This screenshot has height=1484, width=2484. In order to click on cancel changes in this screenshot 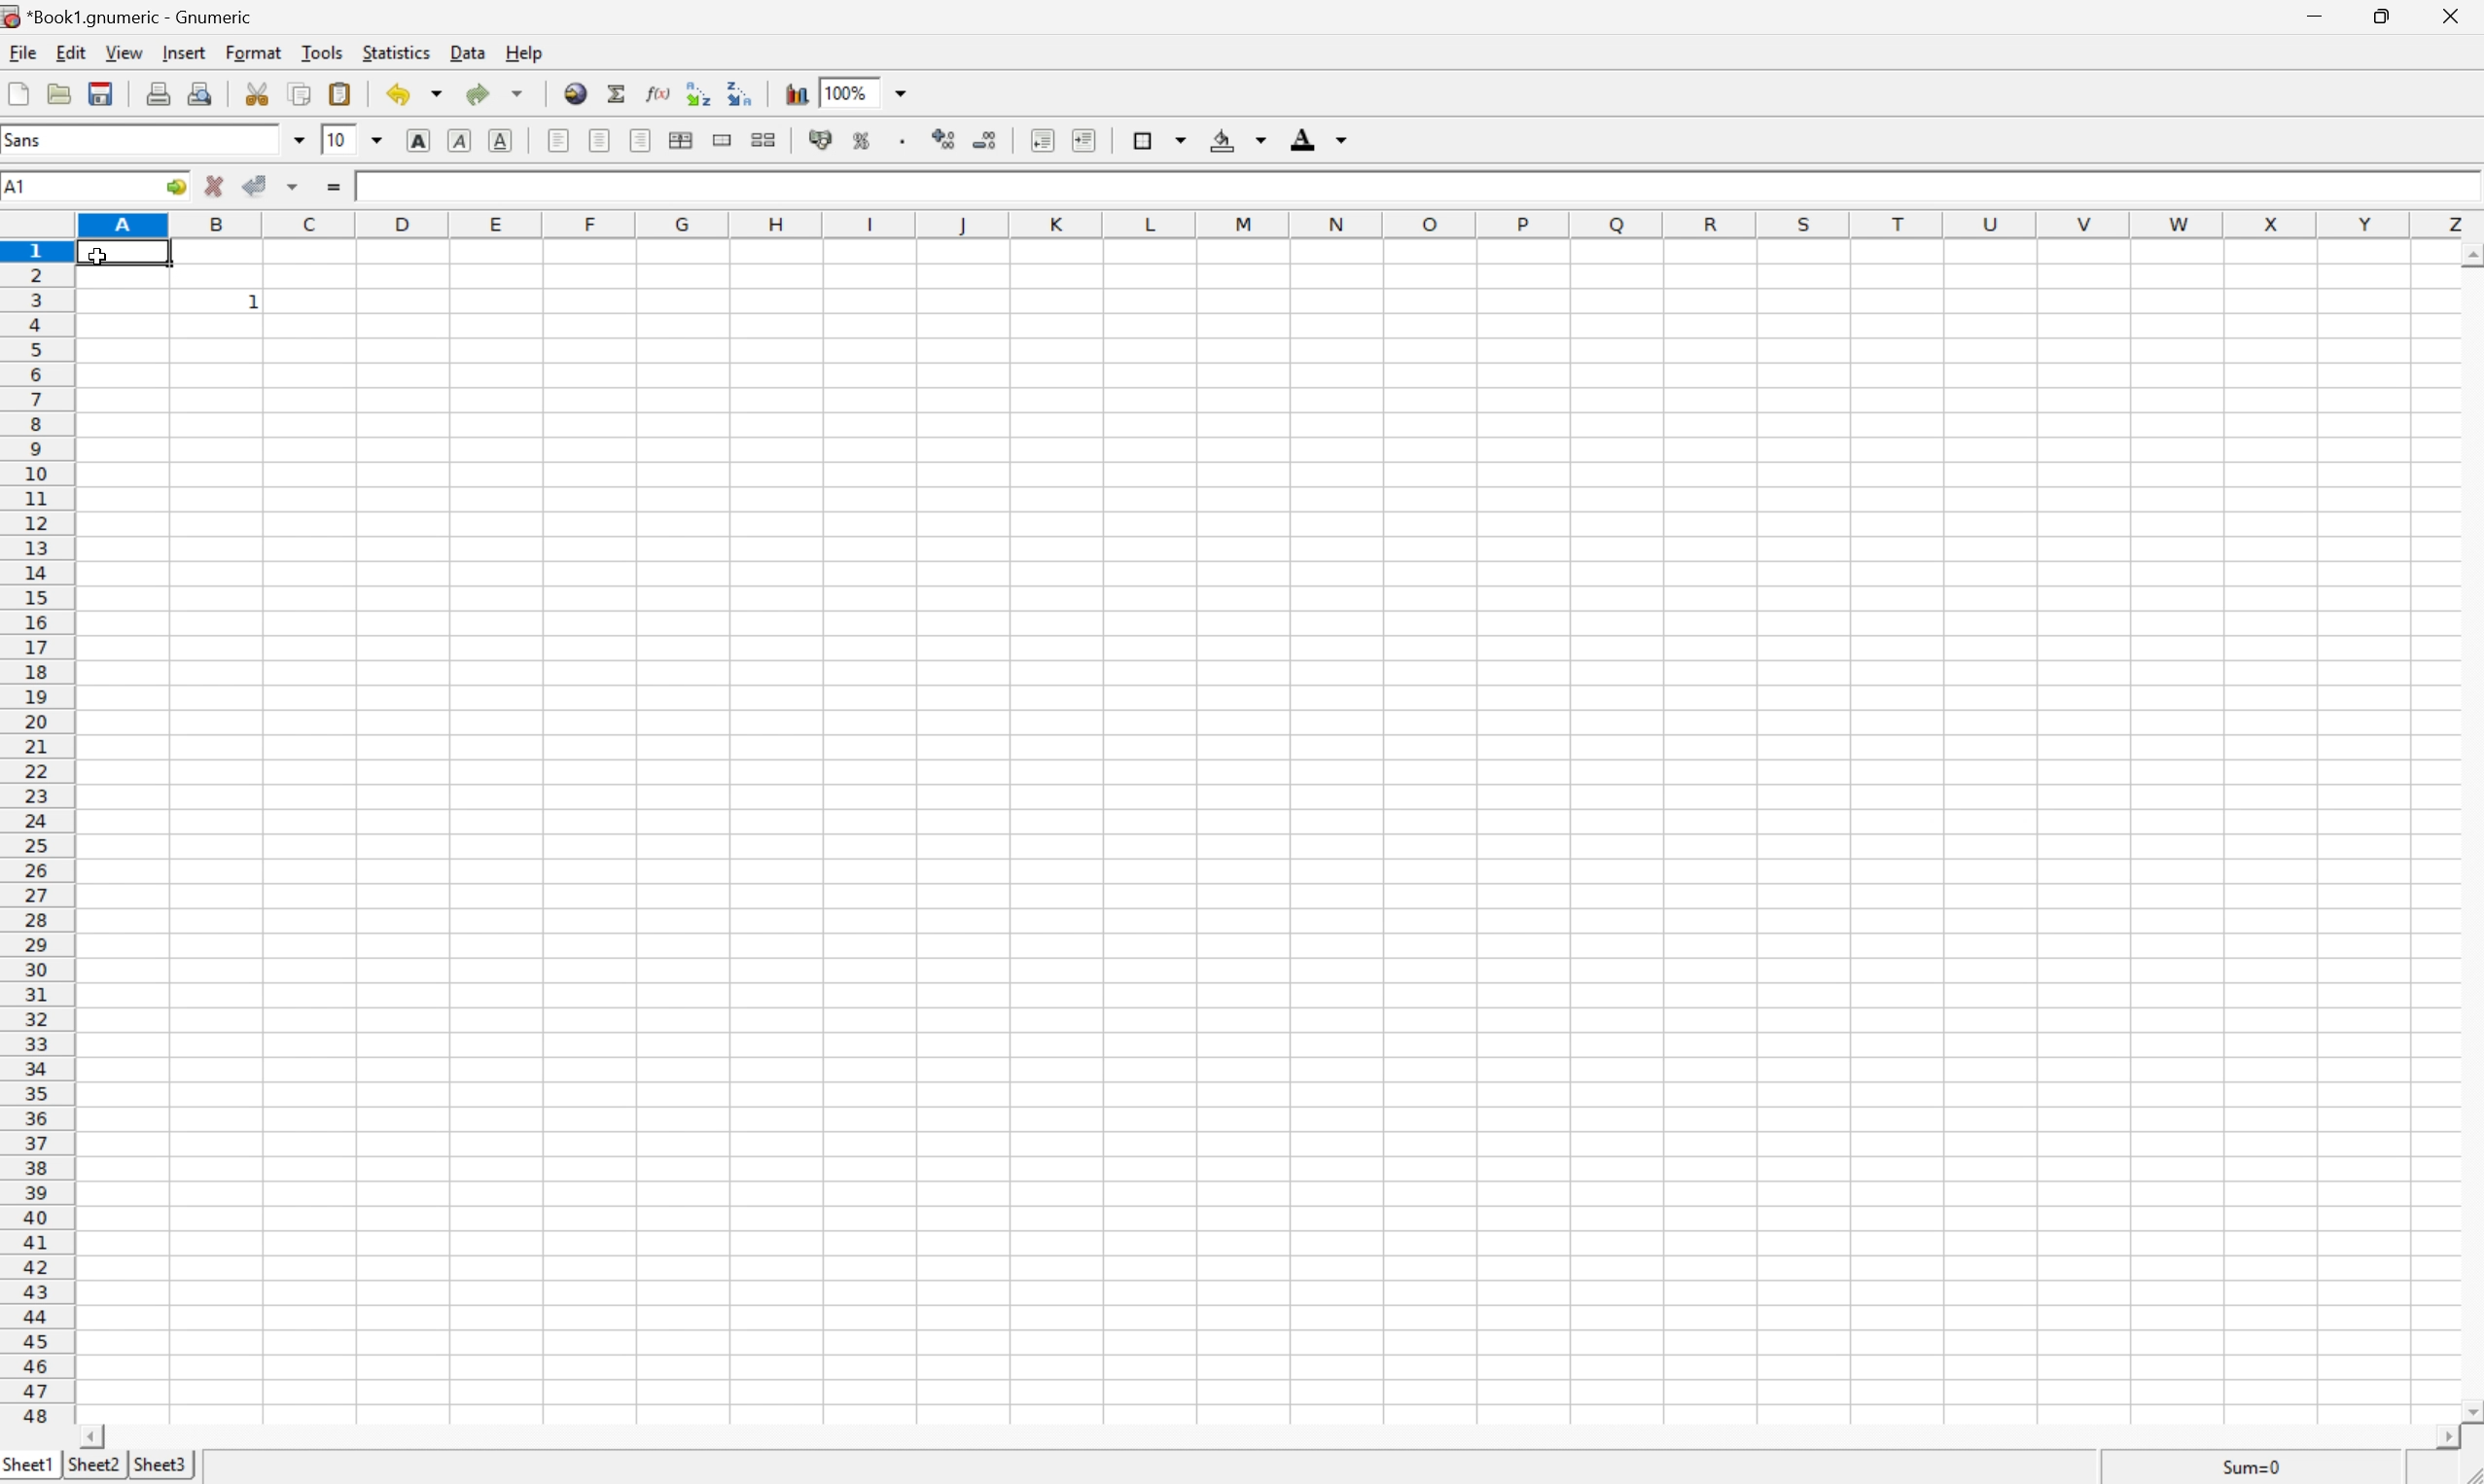, I will do `click(216, 183)`.